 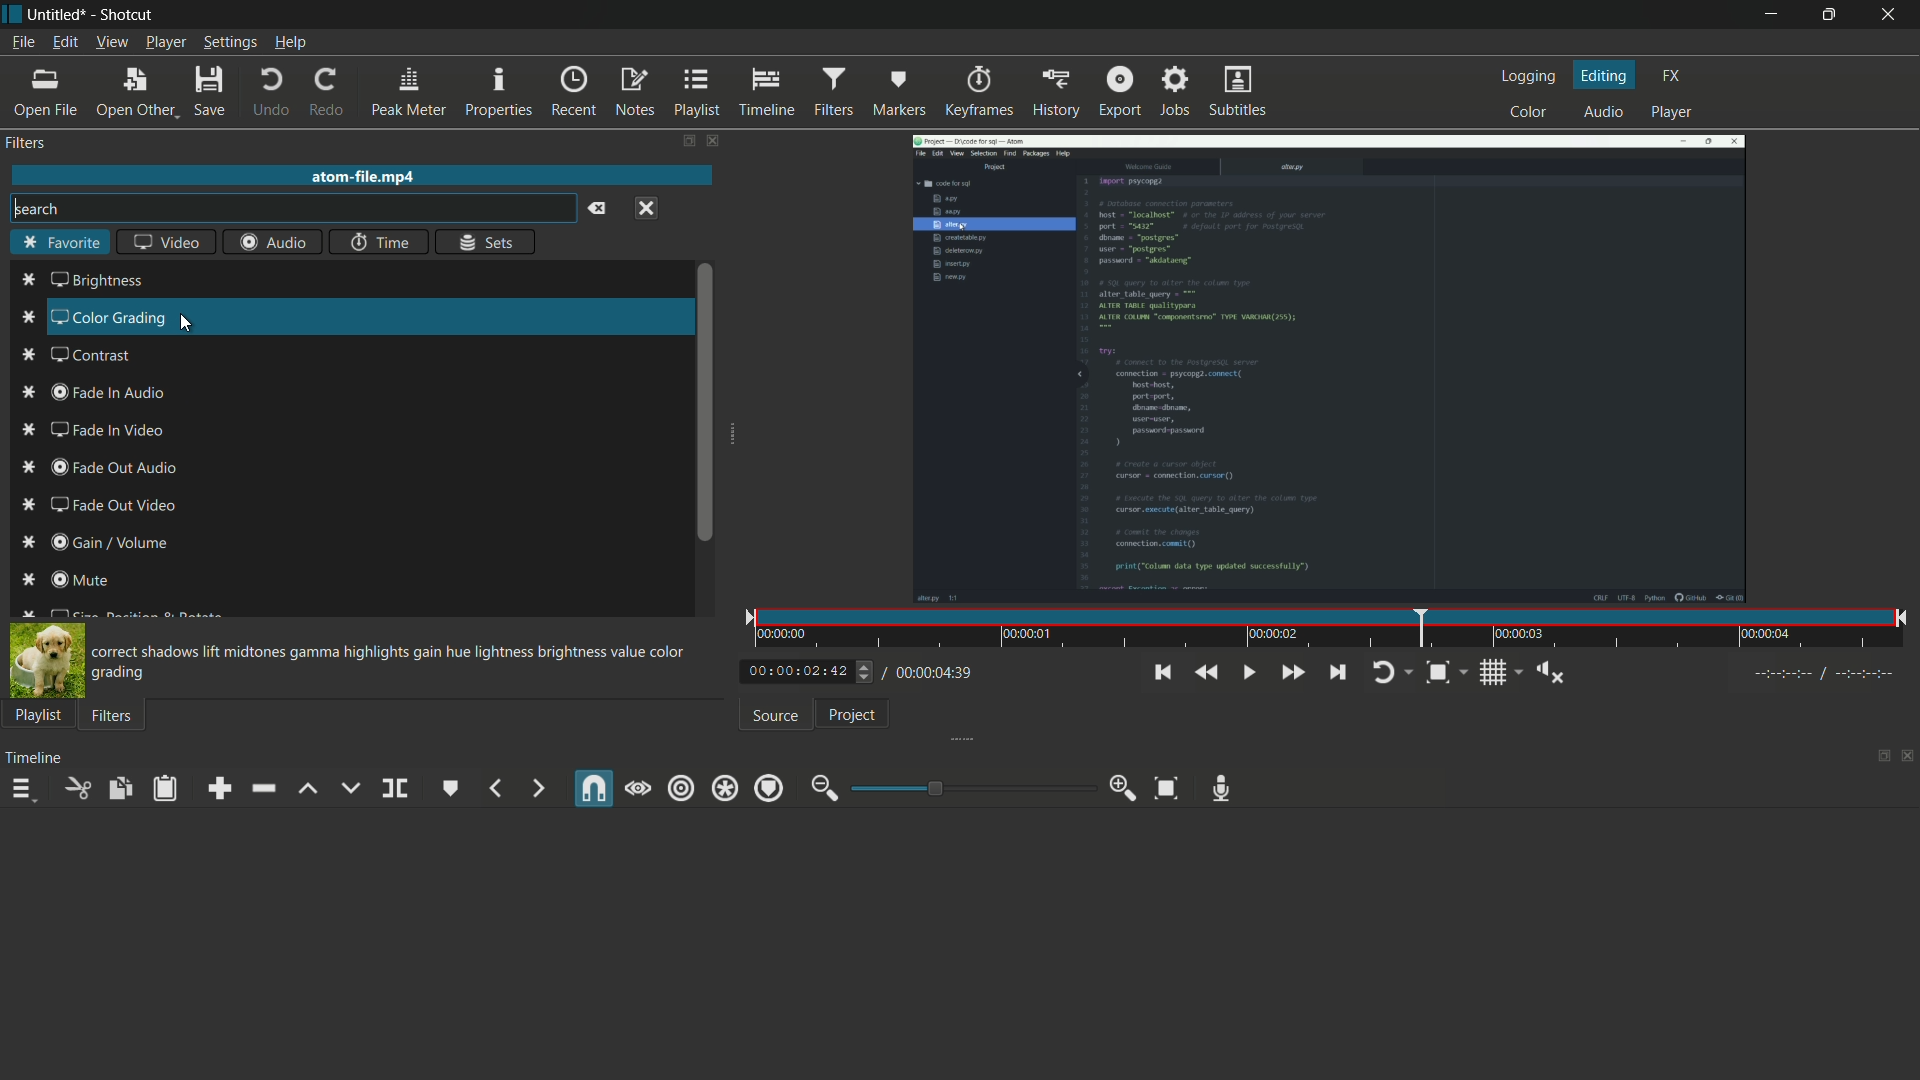 I want to click on project name, so click(x=58, y=14).